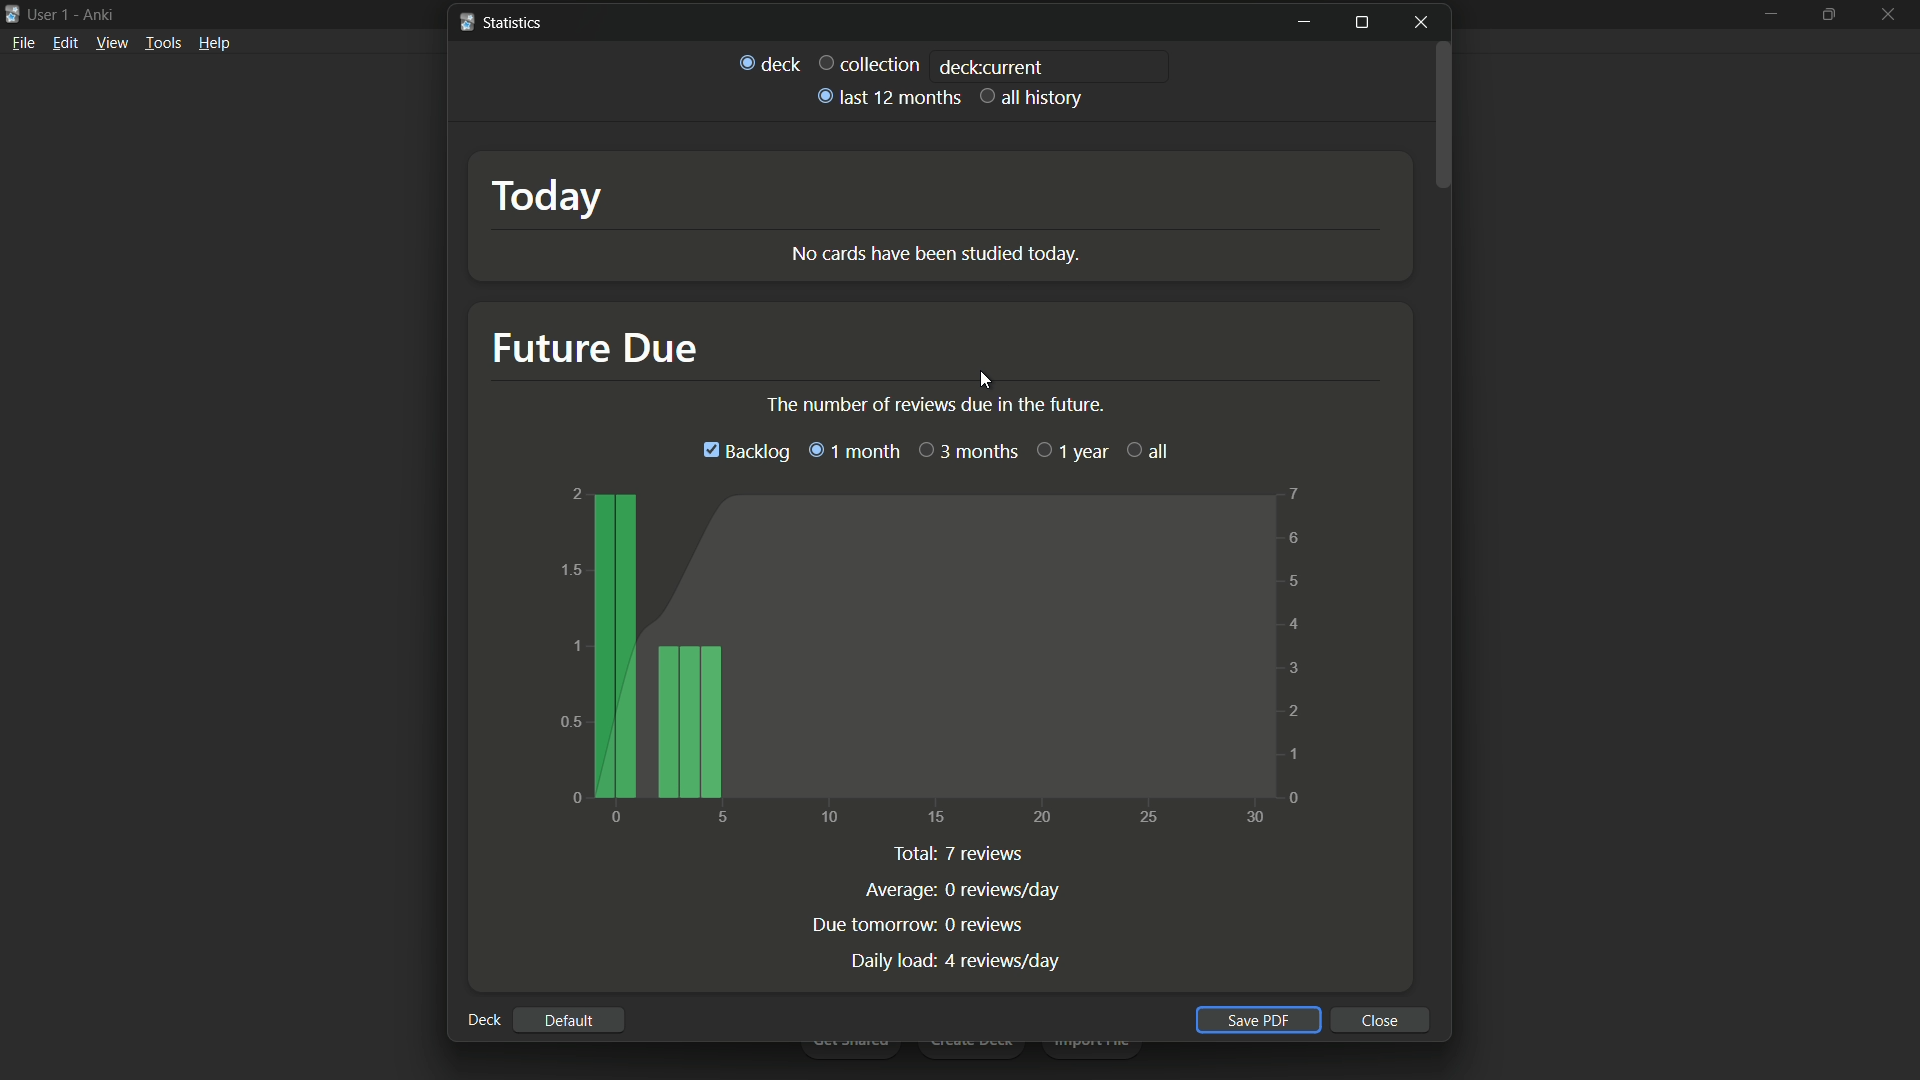  Describe the element at coordinates (1033, 99) in the screenshot. I see `all history` at that location.